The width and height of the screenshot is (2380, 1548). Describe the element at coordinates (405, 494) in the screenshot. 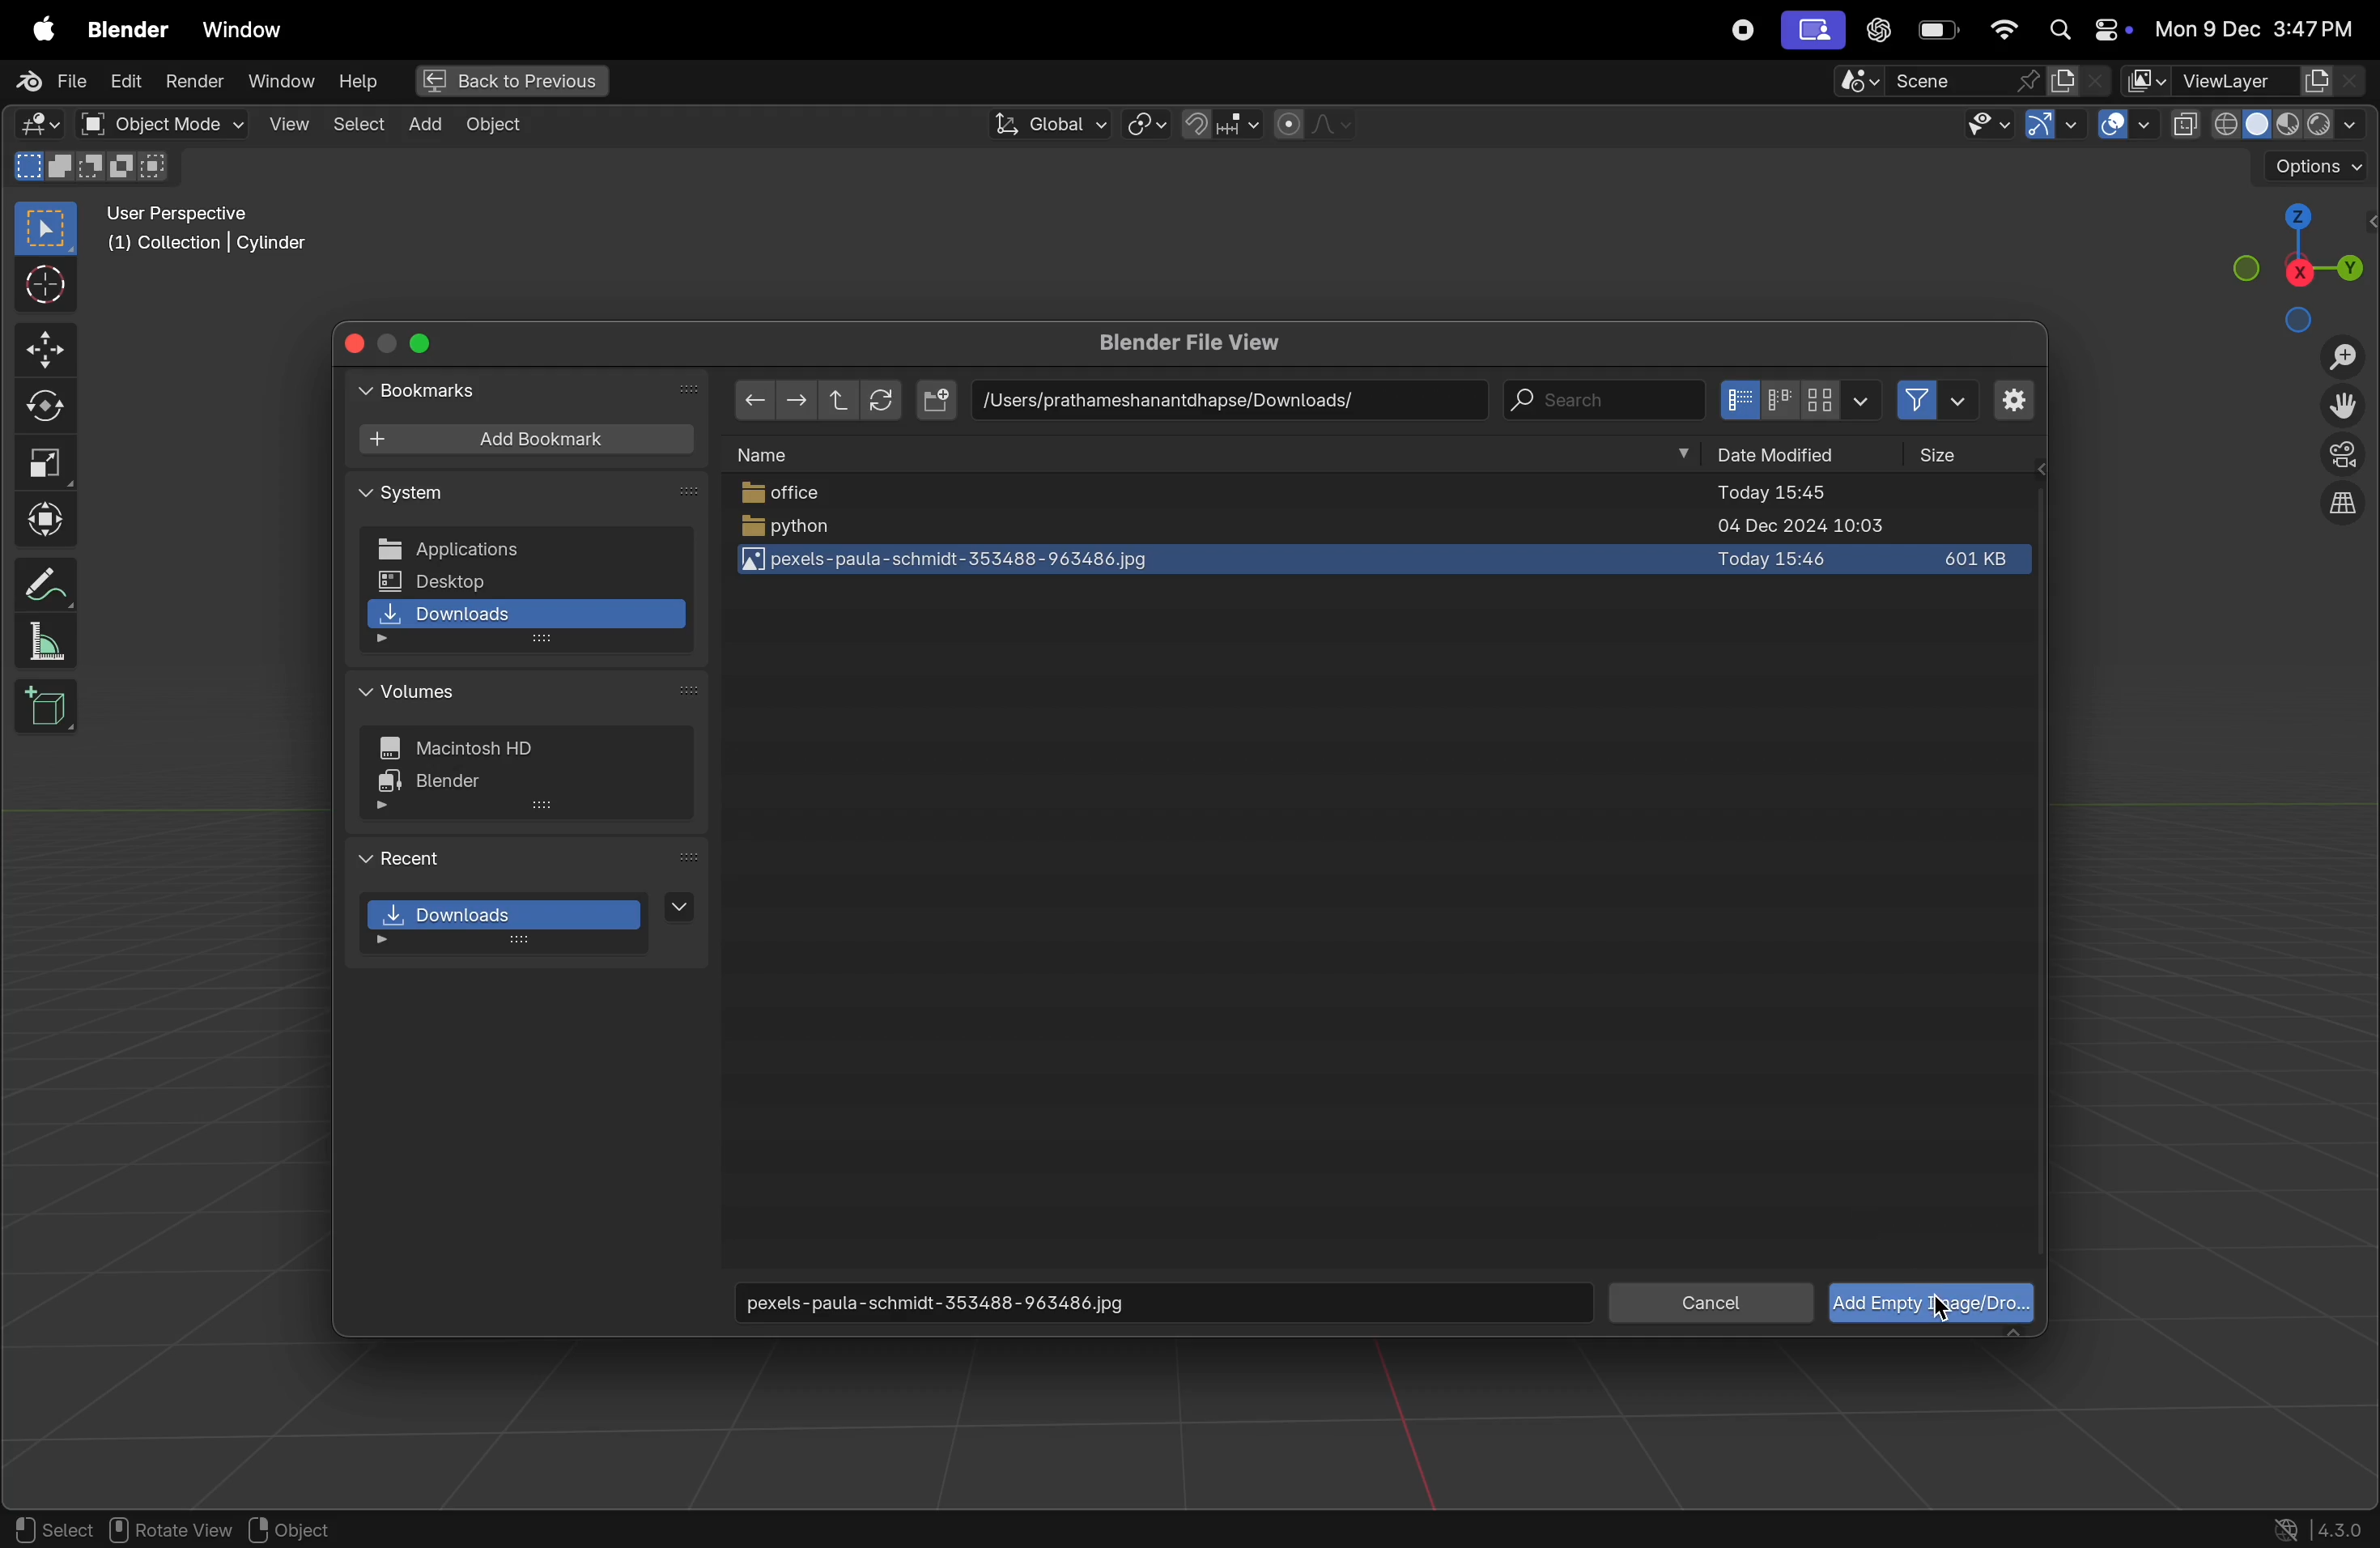

I see `system` at that location.